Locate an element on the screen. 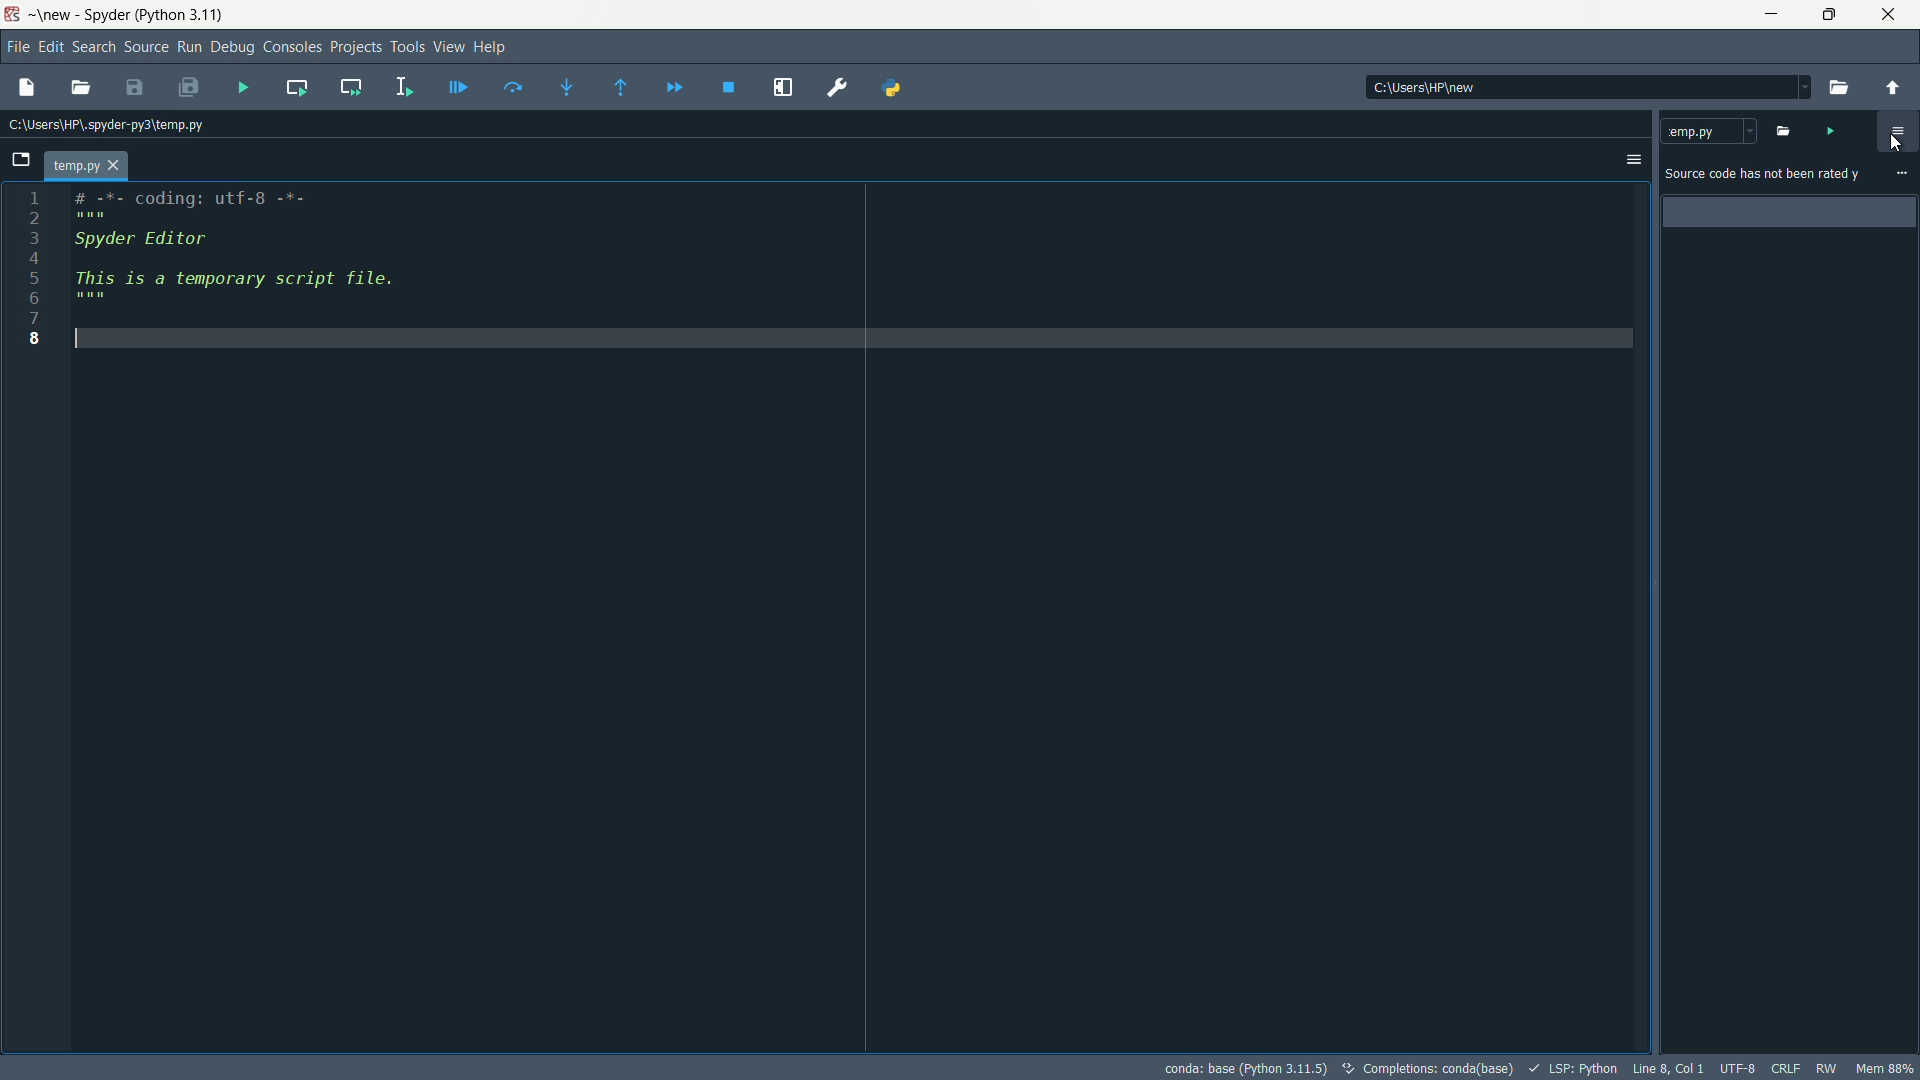  source menu is located at coordinates (143, 48).